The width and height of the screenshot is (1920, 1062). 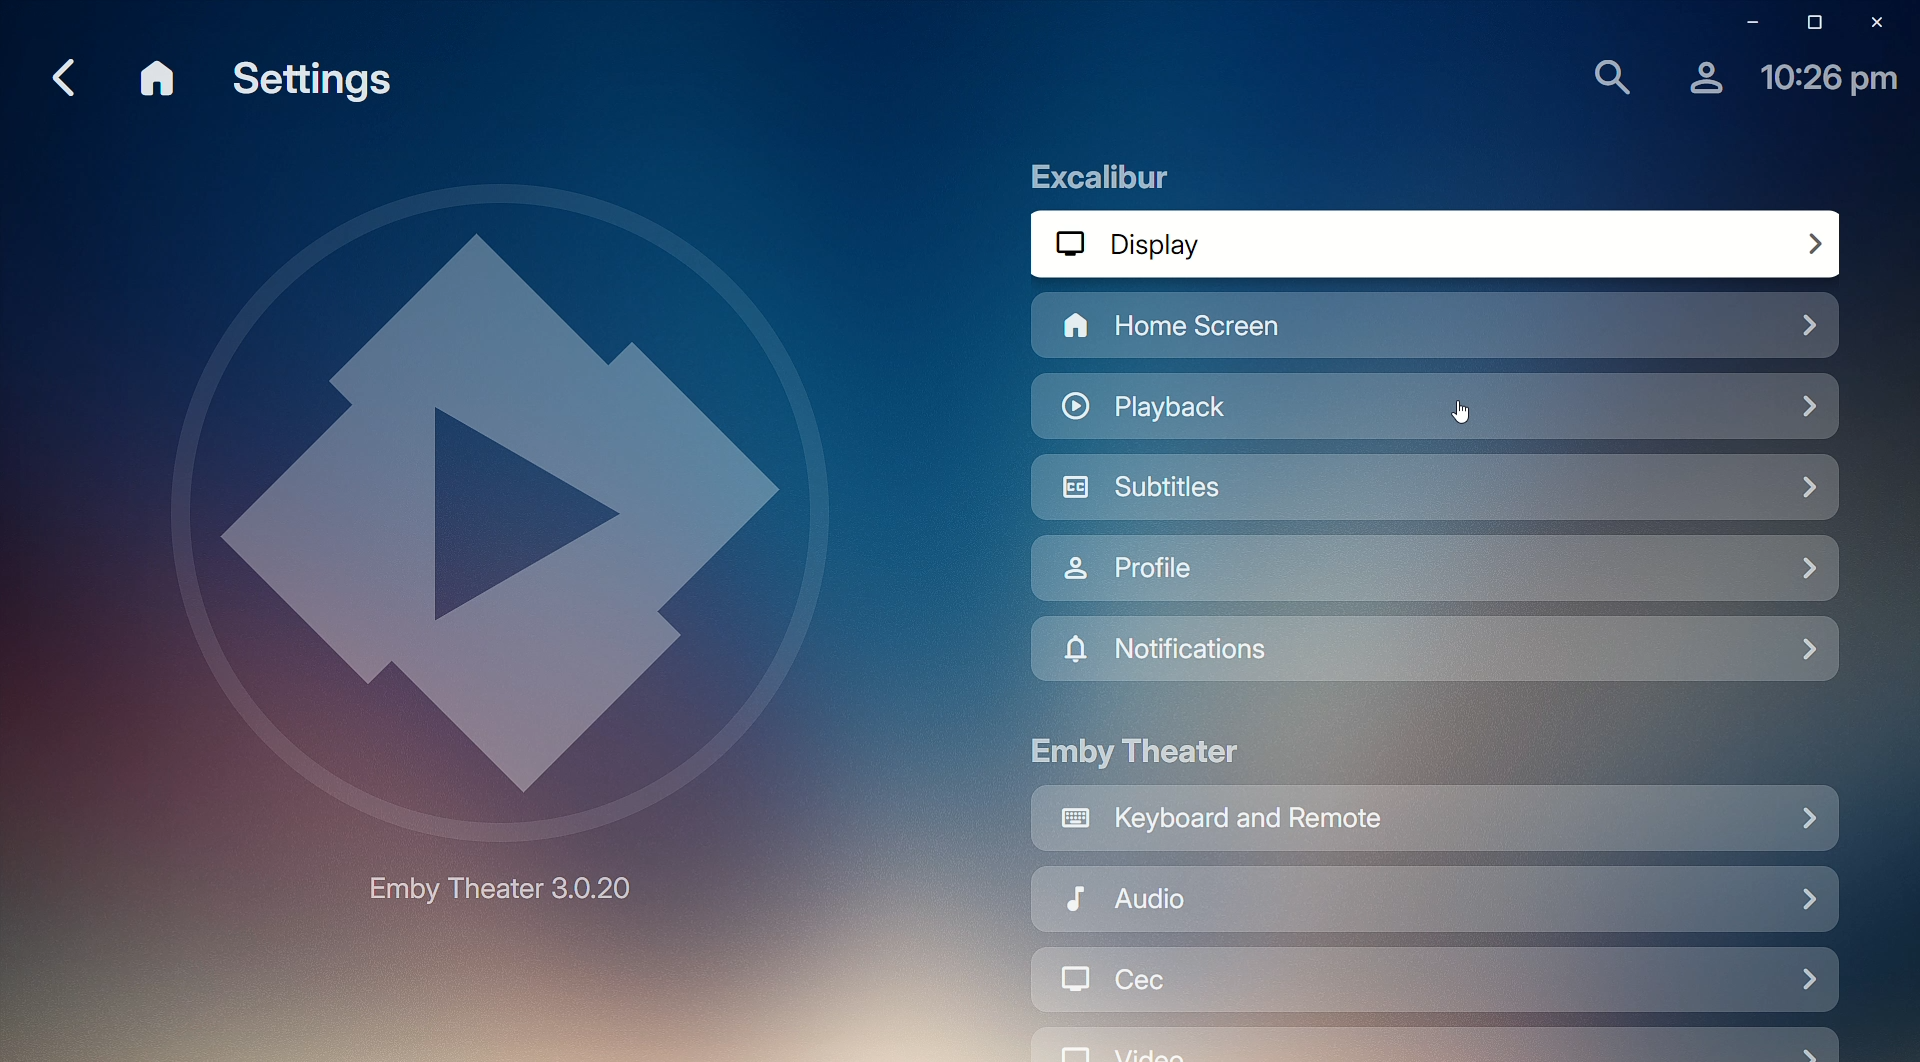 I want to click on Account, so click(x=1701, y=77).